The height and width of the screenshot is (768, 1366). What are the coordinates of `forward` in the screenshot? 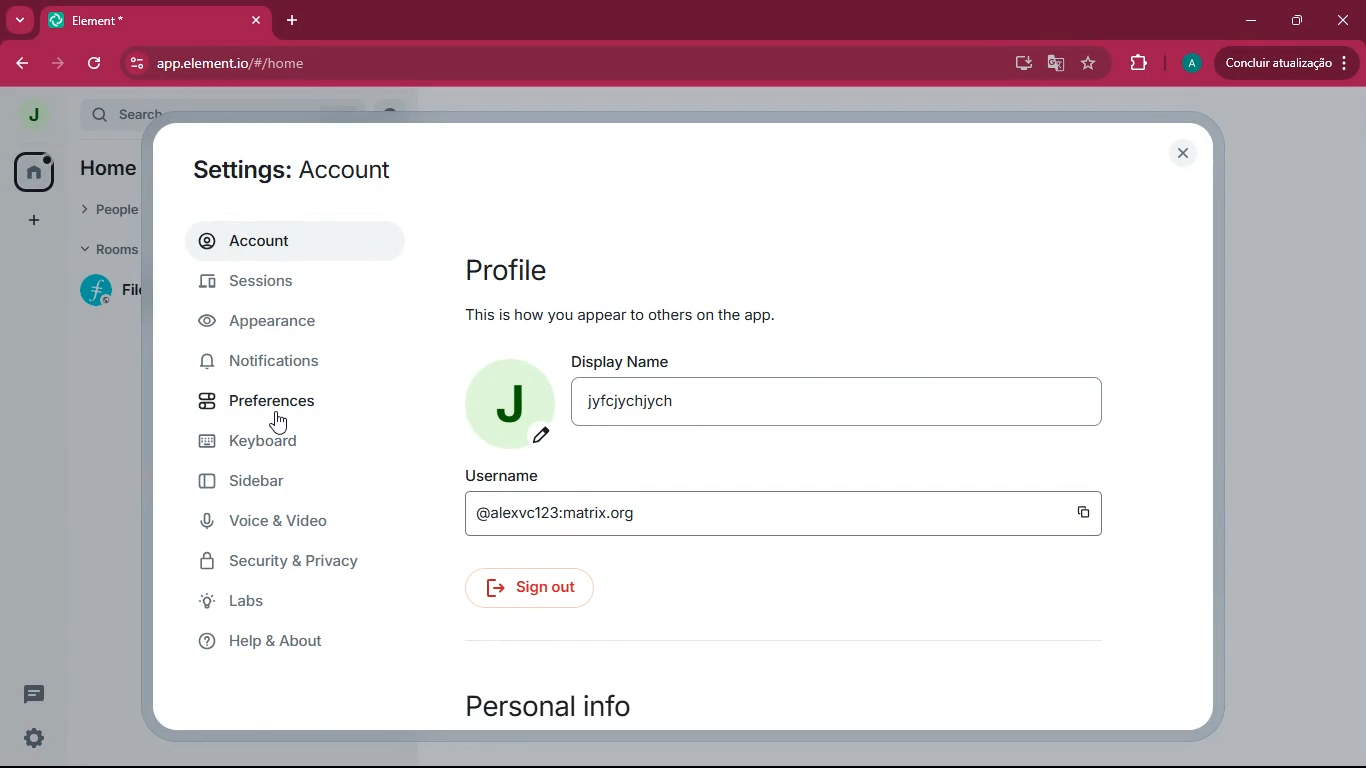 It's located at (56, 65).